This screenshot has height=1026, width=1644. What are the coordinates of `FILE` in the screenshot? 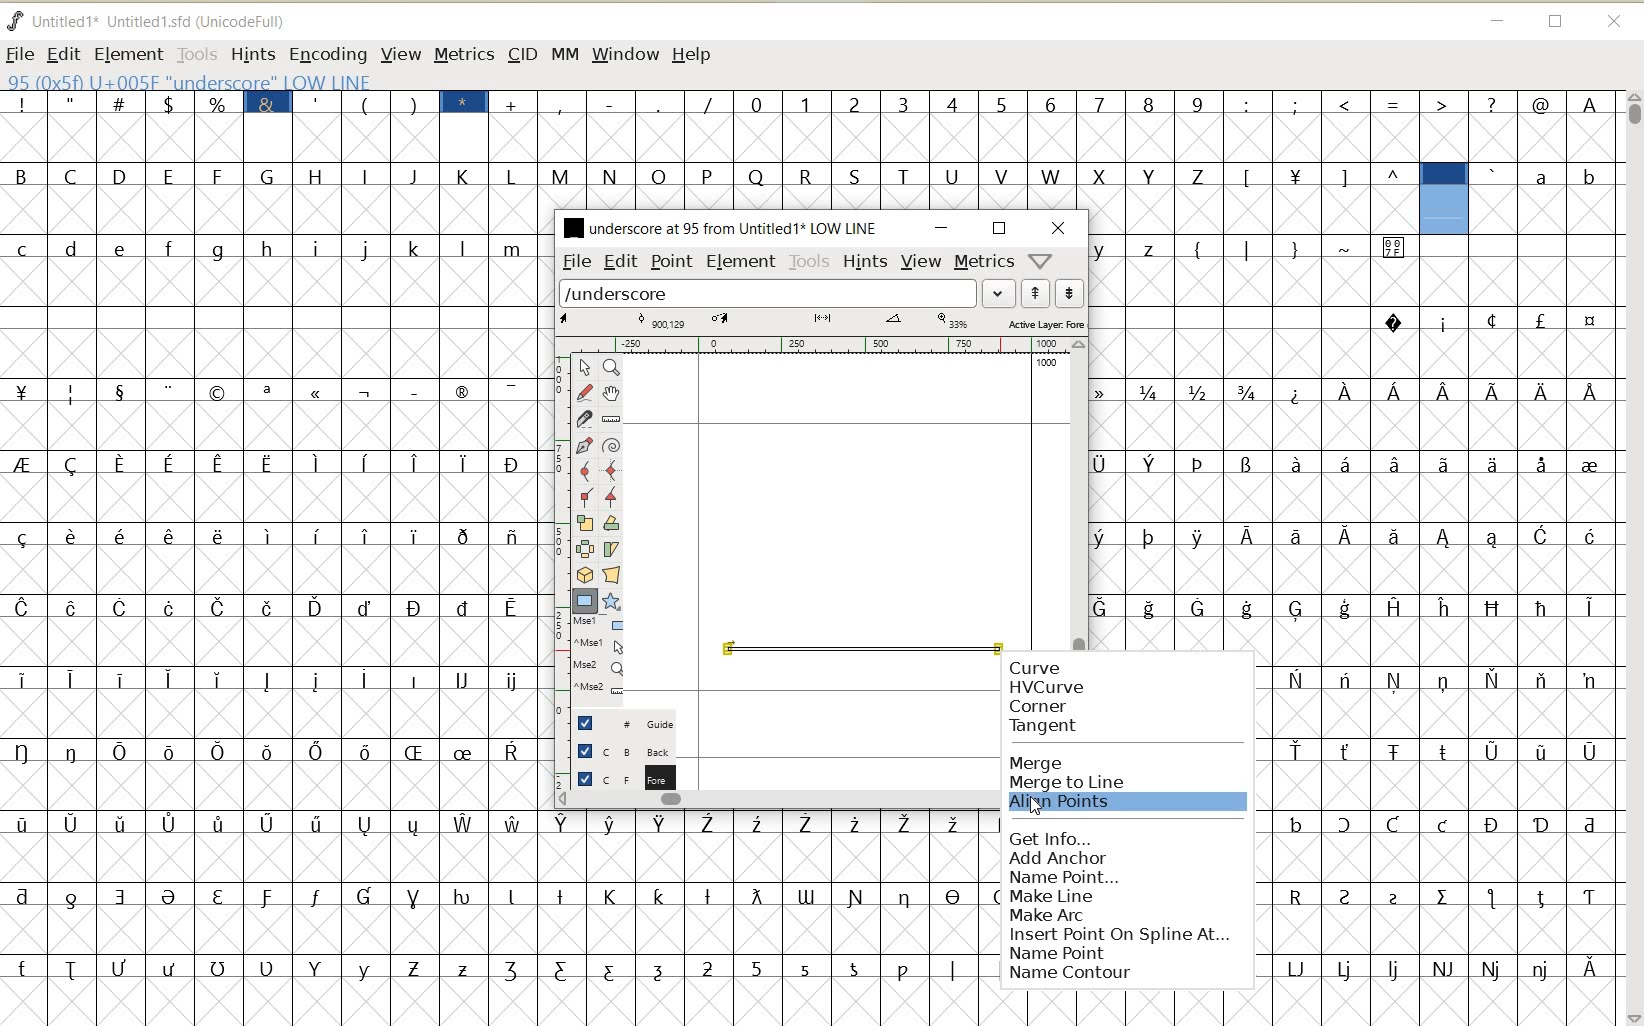 It's located at (575, 262).